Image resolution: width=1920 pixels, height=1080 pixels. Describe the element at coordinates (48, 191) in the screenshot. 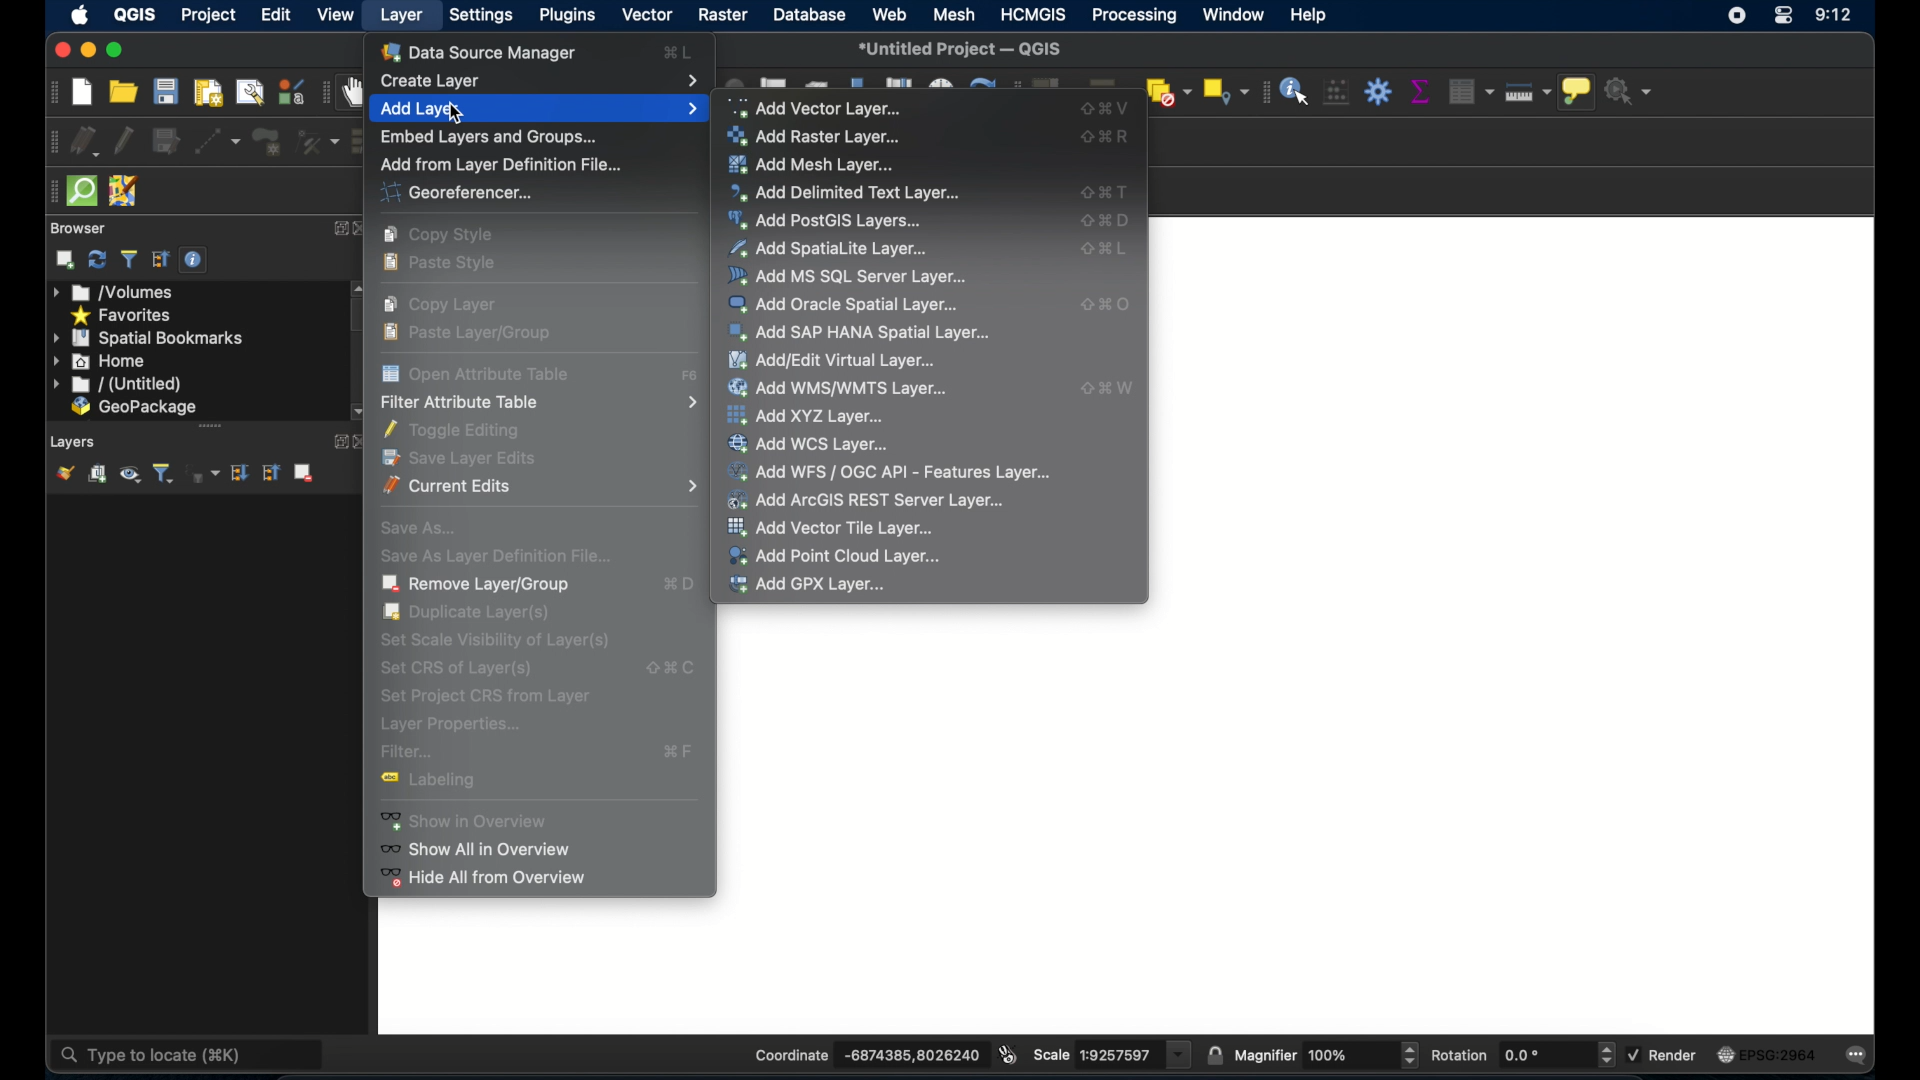

I see `drag handle` at that location.